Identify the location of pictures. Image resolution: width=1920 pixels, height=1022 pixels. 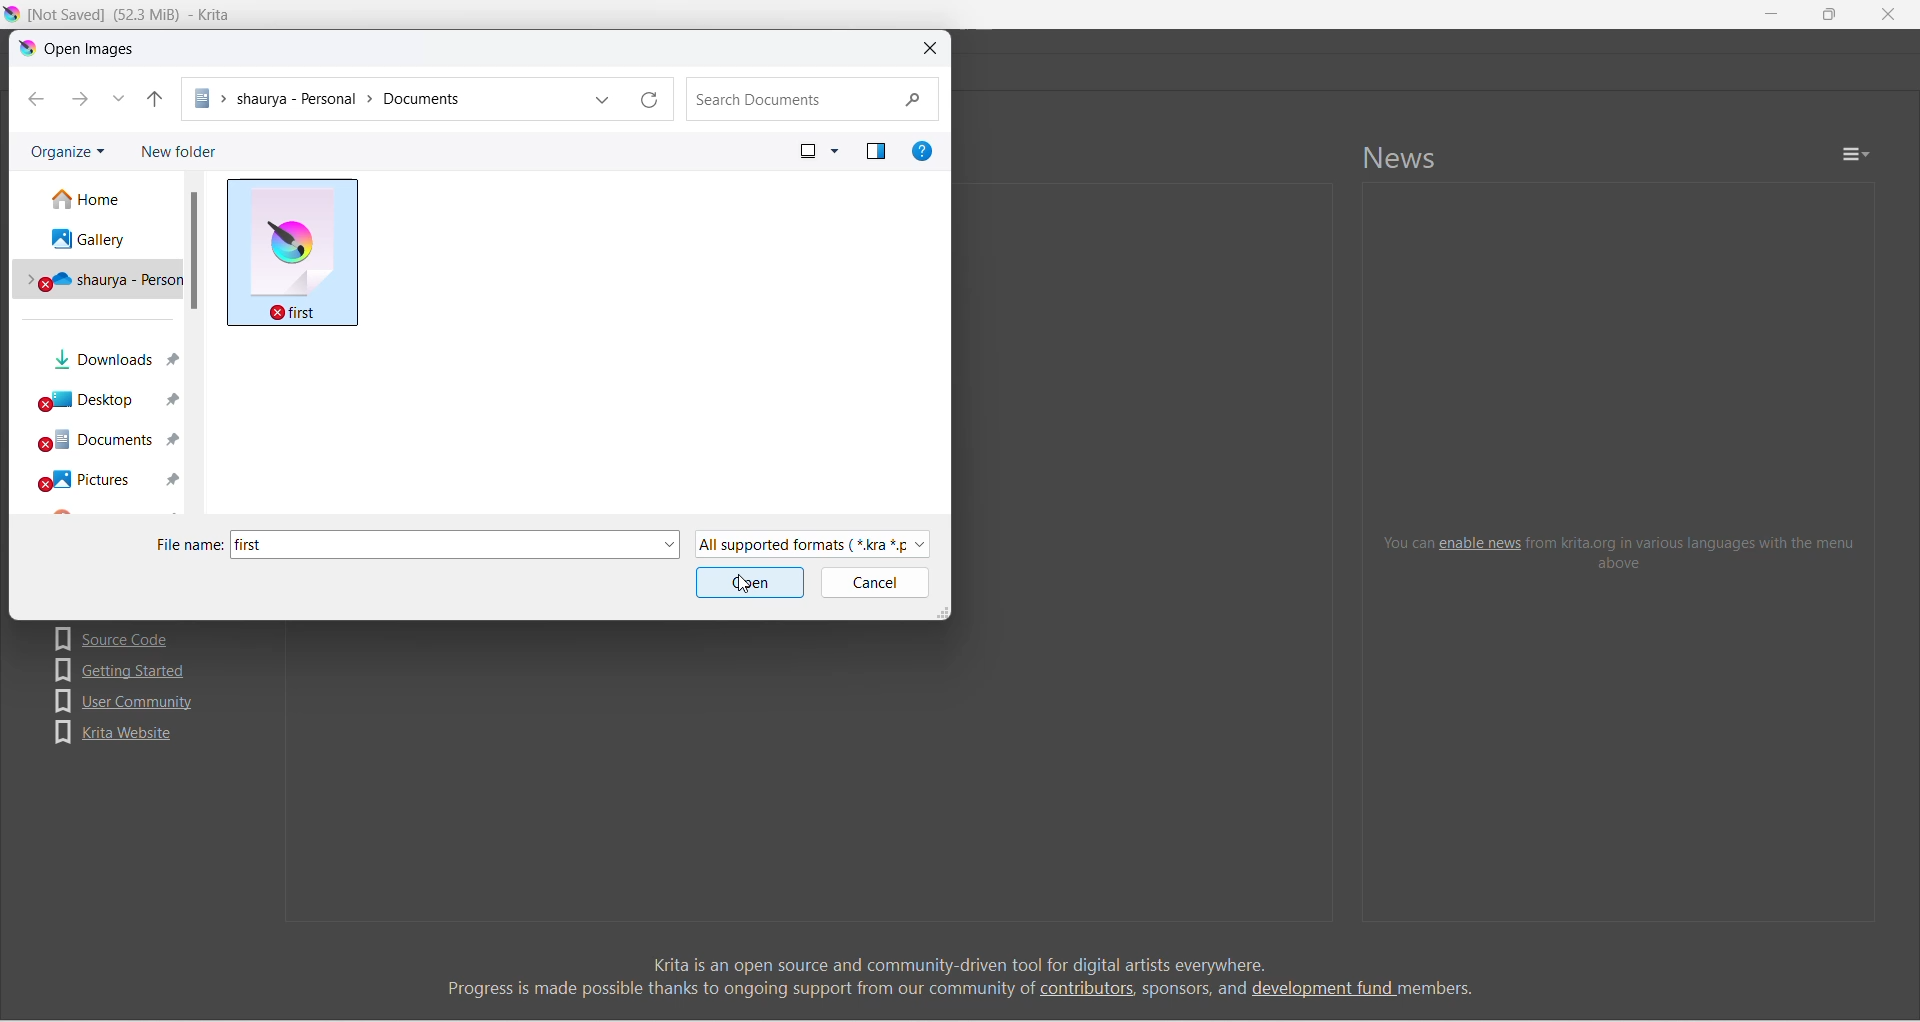
(102, 479).